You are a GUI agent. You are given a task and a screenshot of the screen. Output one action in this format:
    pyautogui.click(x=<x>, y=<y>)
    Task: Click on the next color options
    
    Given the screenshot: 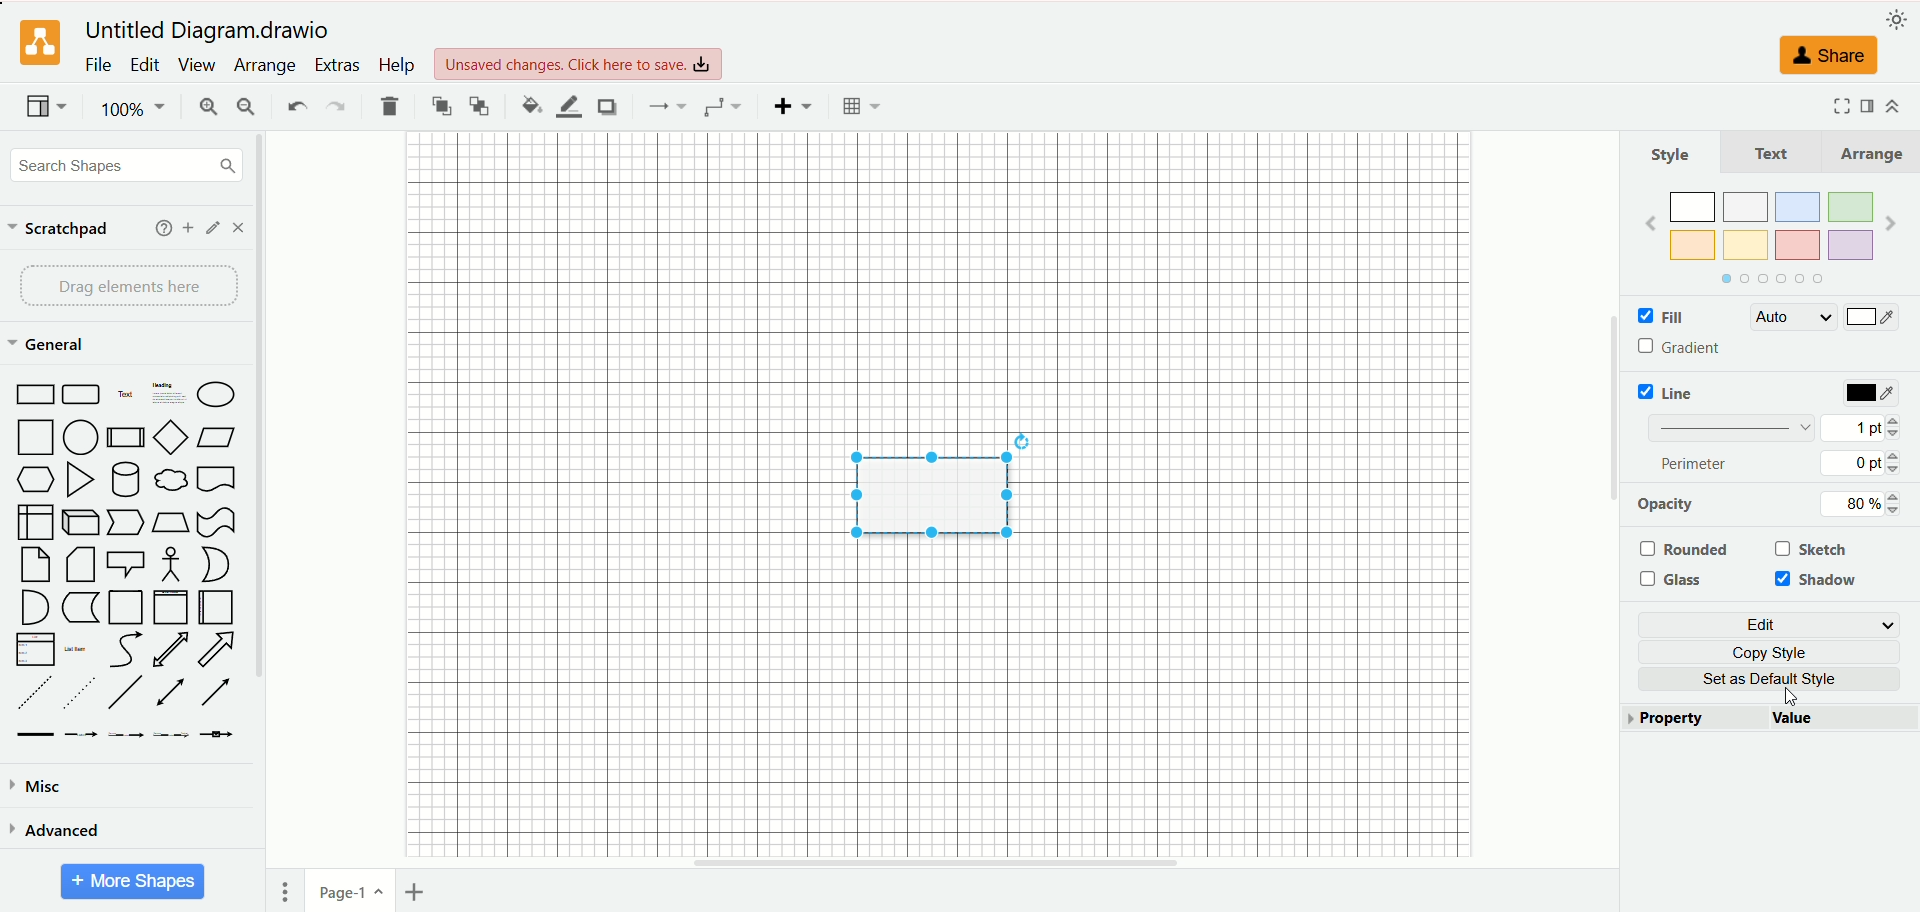 What is the action you would take?
    pyautogui.click(x=1891, y=226)
    